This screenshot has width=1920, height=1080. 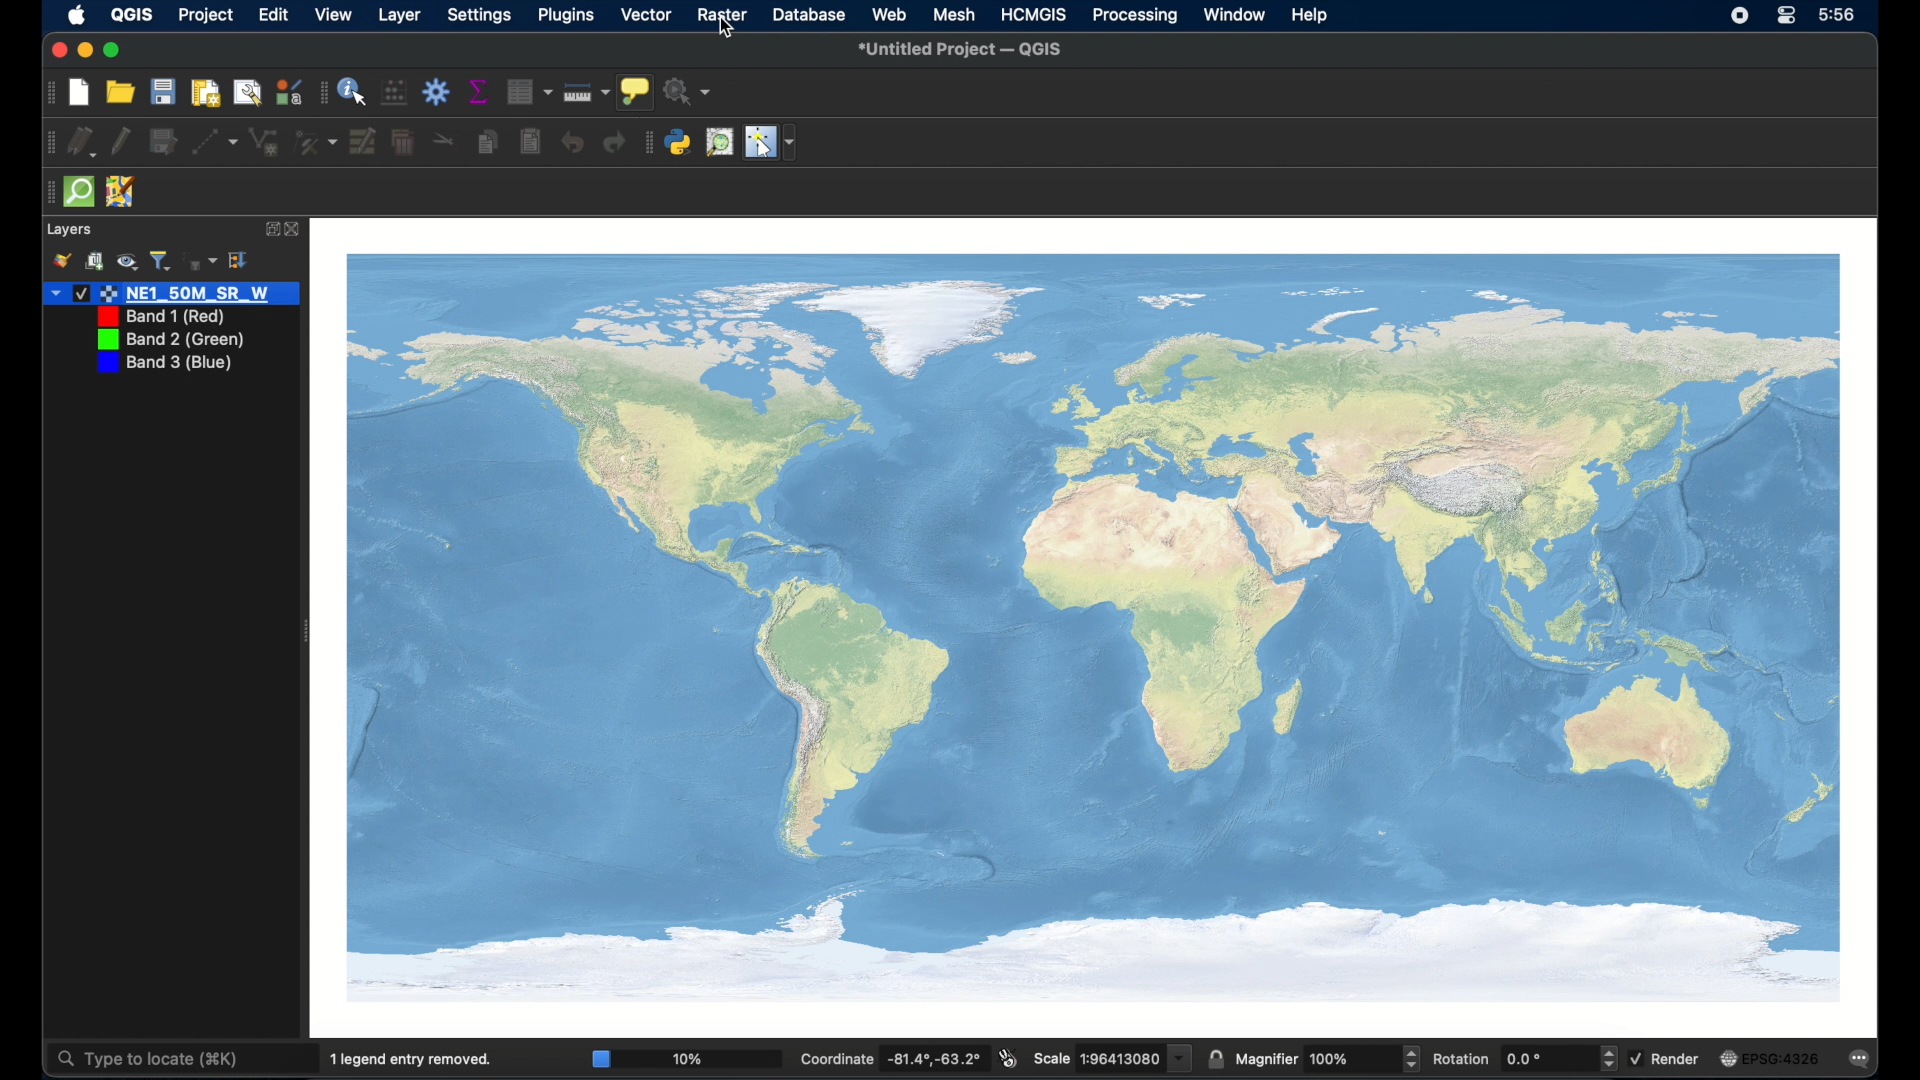 What do you see at coordinates (169, 339) in the screenshot?
I see `layer 3` at bounding box center [169, 339].